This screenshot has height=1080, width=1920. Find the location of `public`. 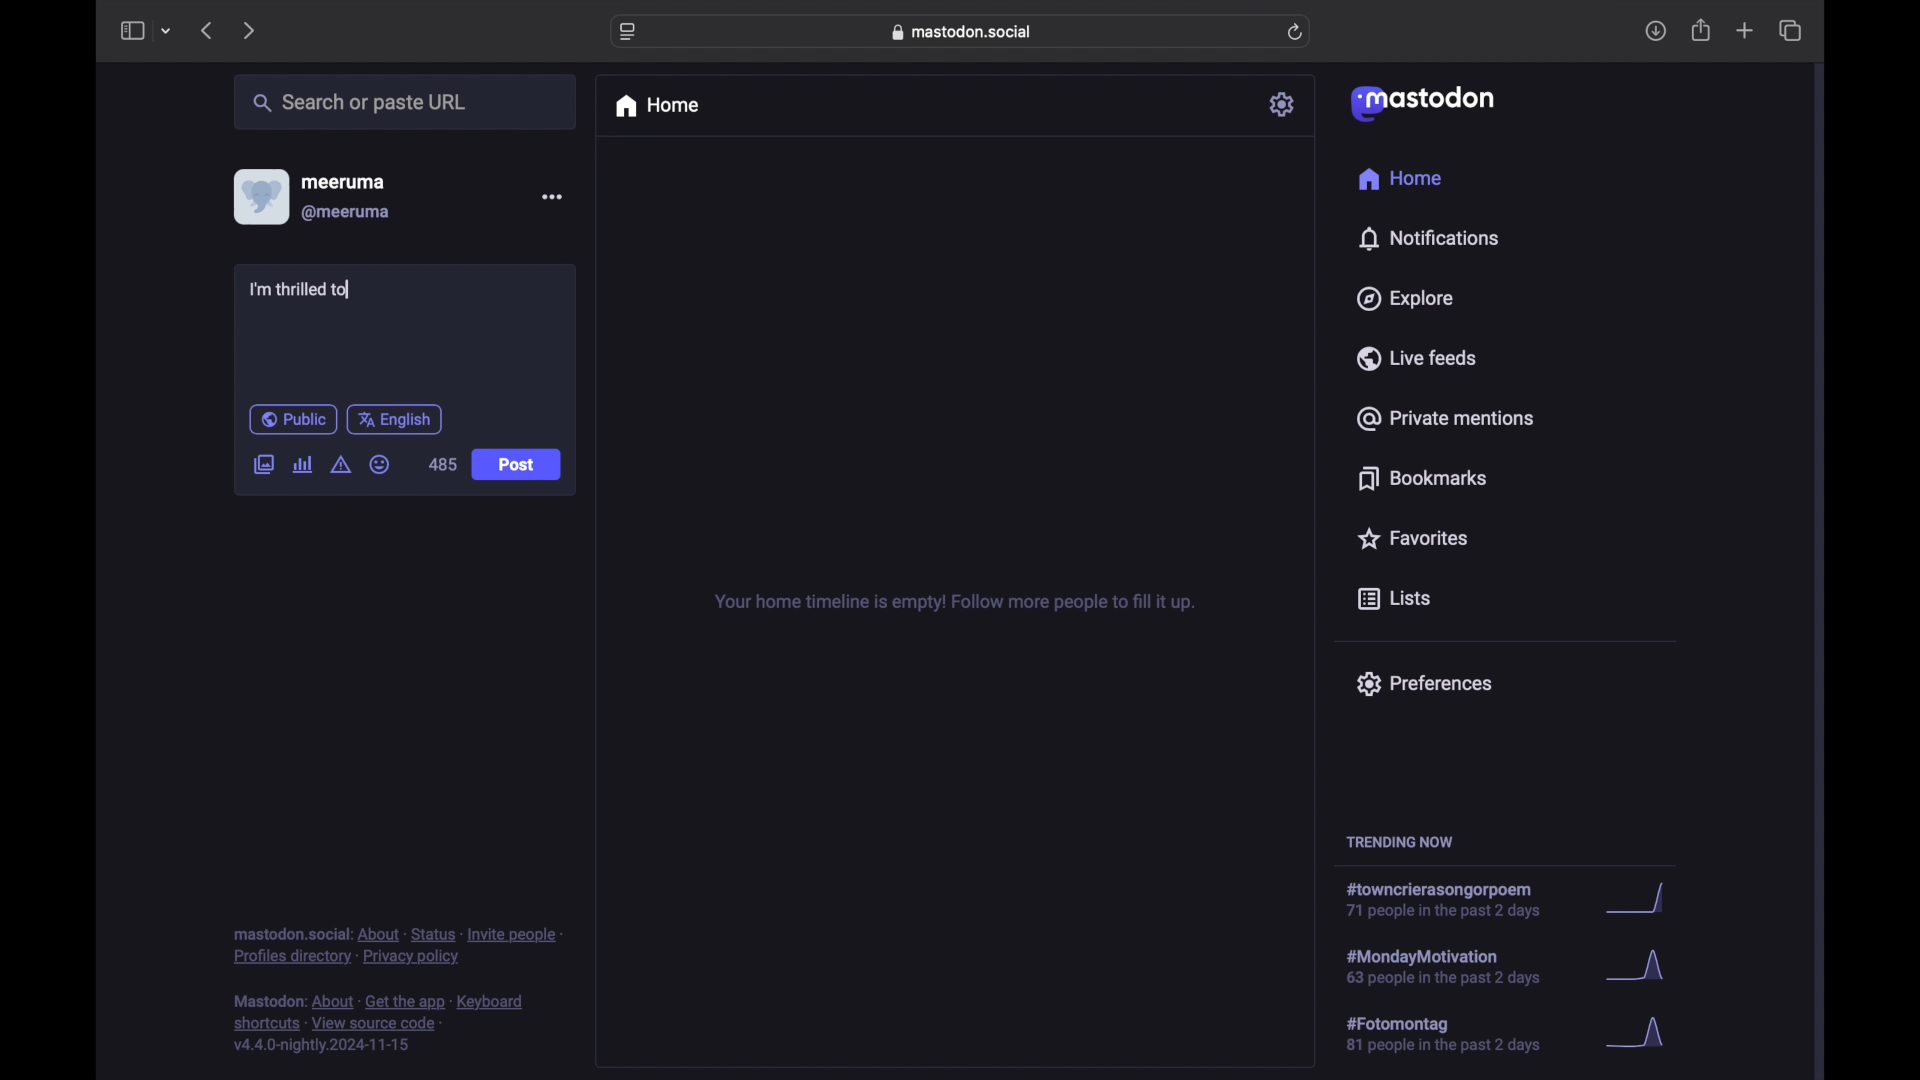

public is located at coordinates (293, 419).